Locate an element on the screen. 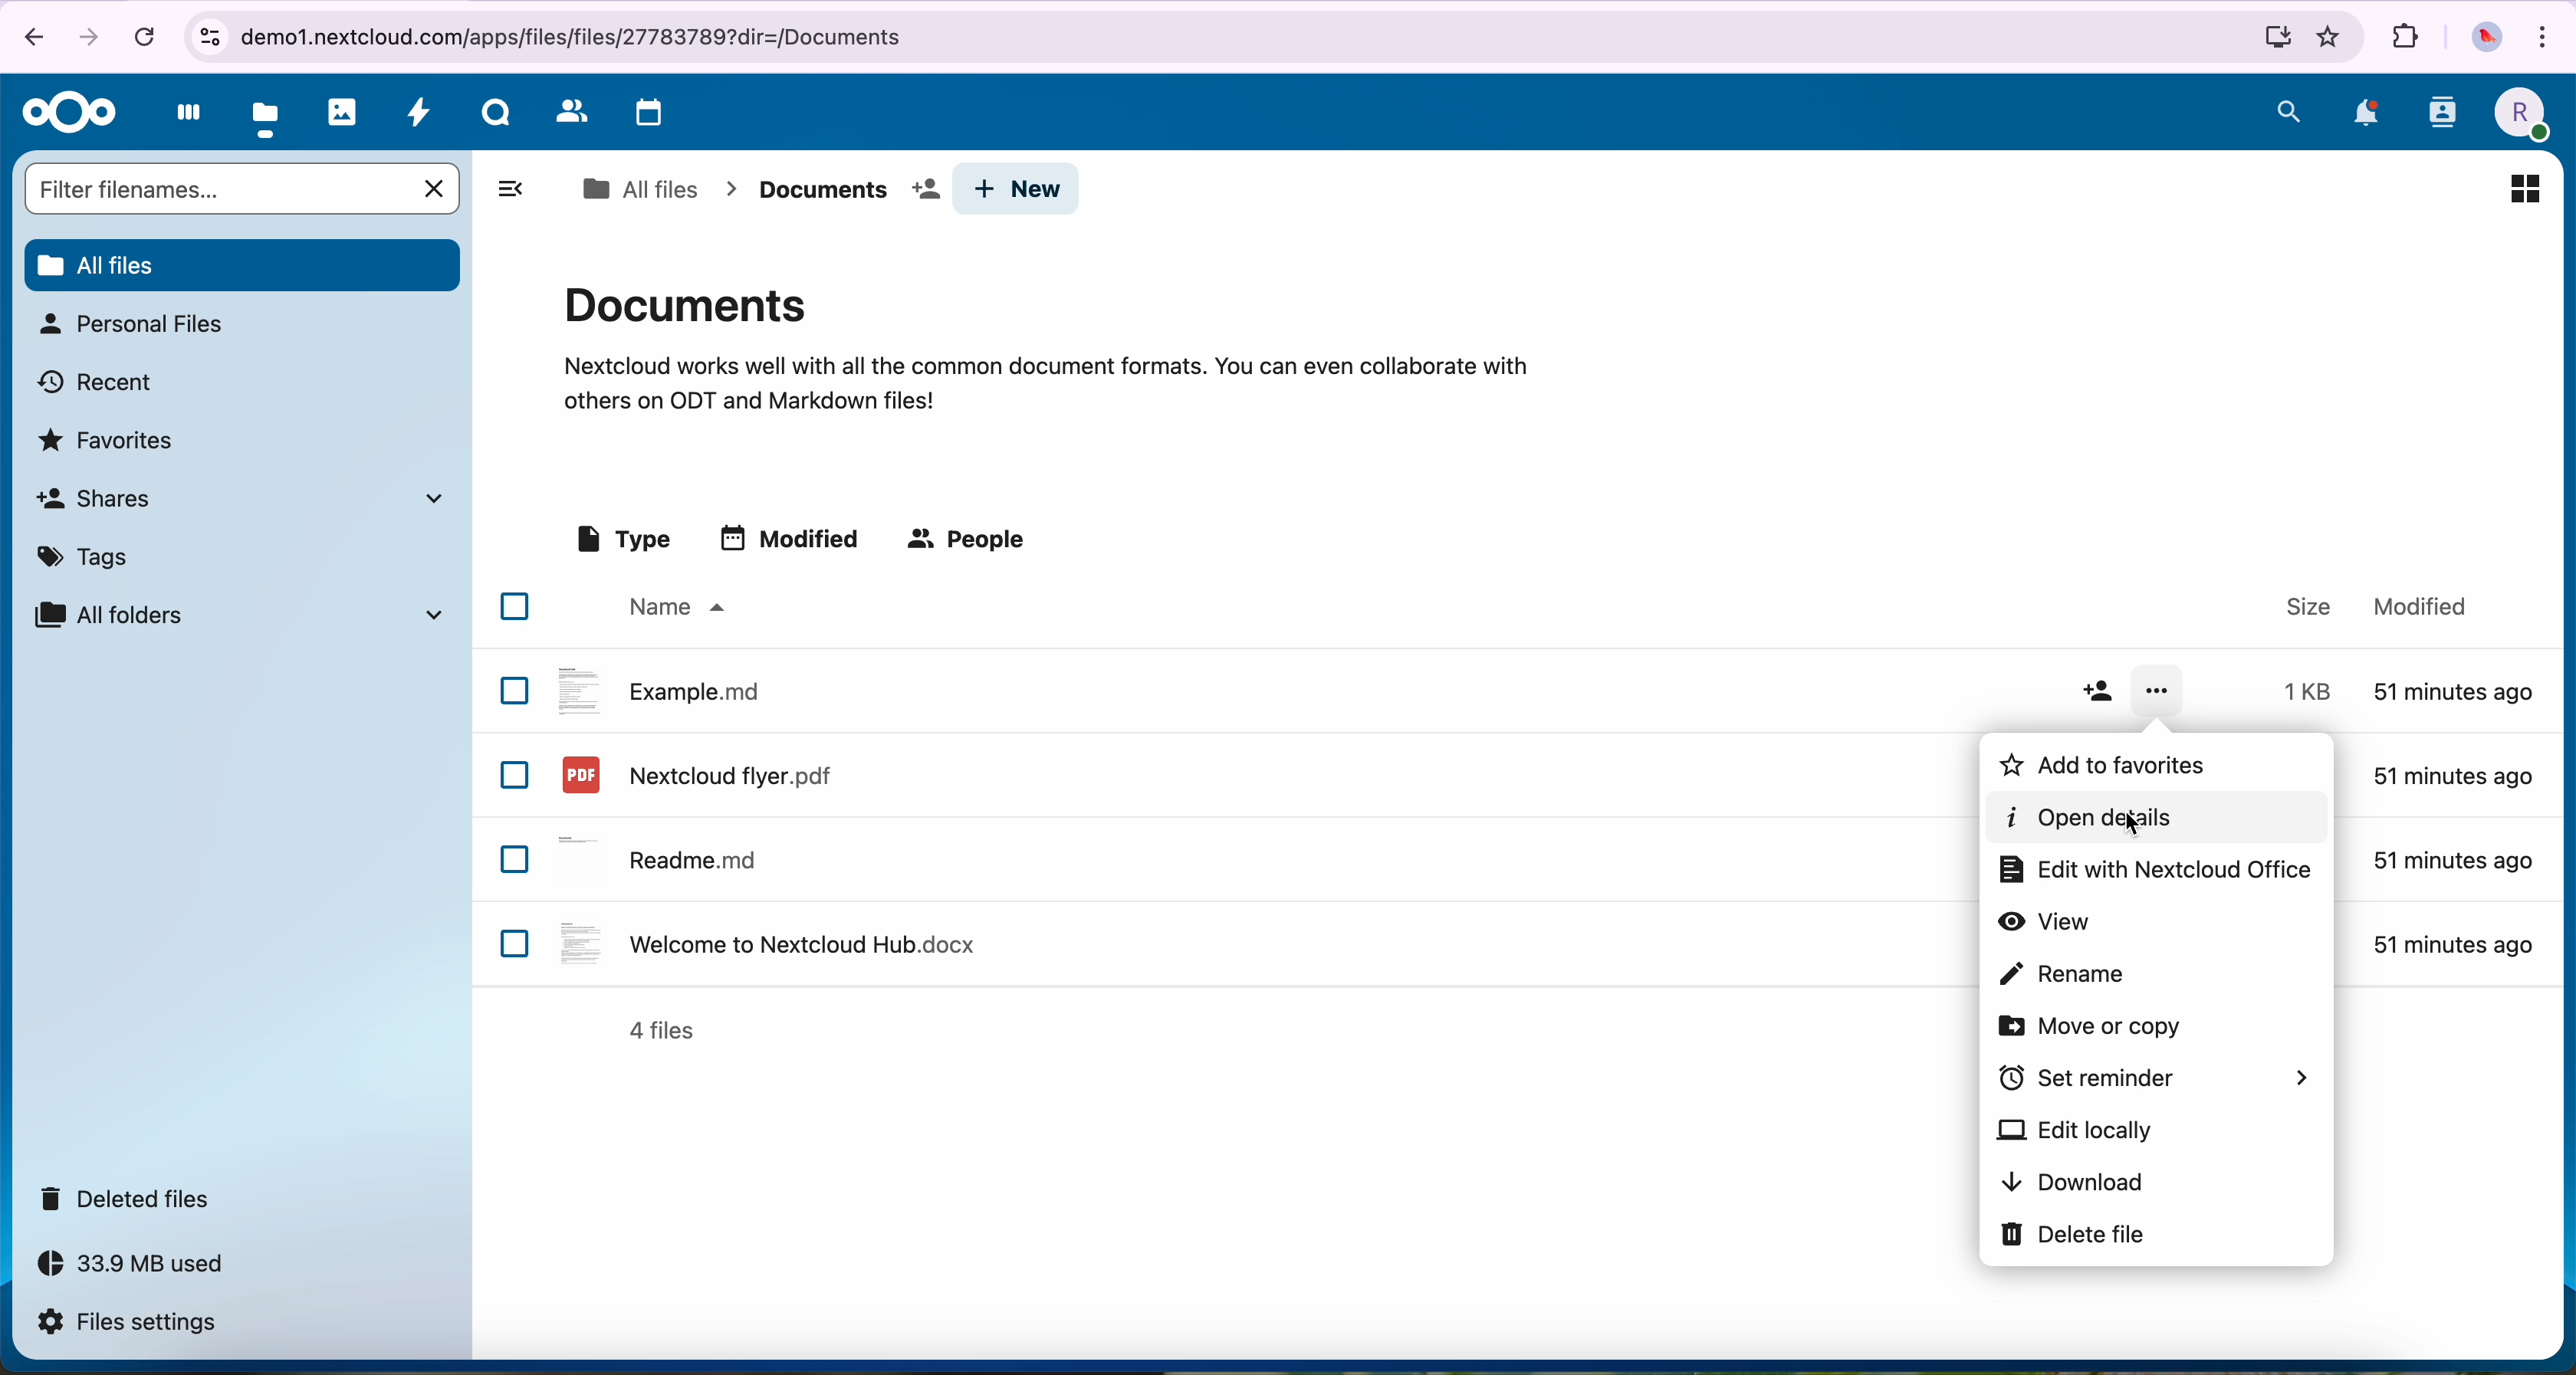 This screenshot has width=2576, height=1375. profile is located at coordinates (2518, 114).